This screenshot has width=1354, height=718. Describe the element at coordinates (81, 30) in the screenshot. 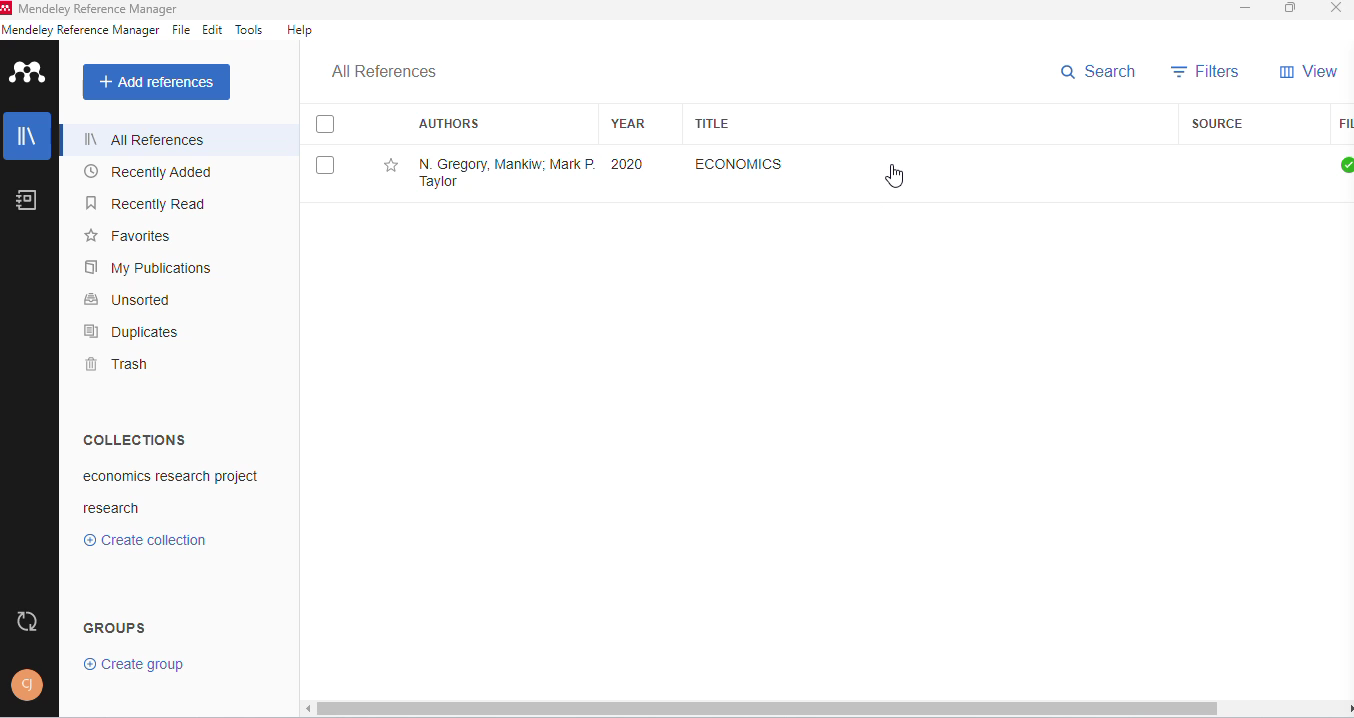

I see `mendeley reference manager` at that location.